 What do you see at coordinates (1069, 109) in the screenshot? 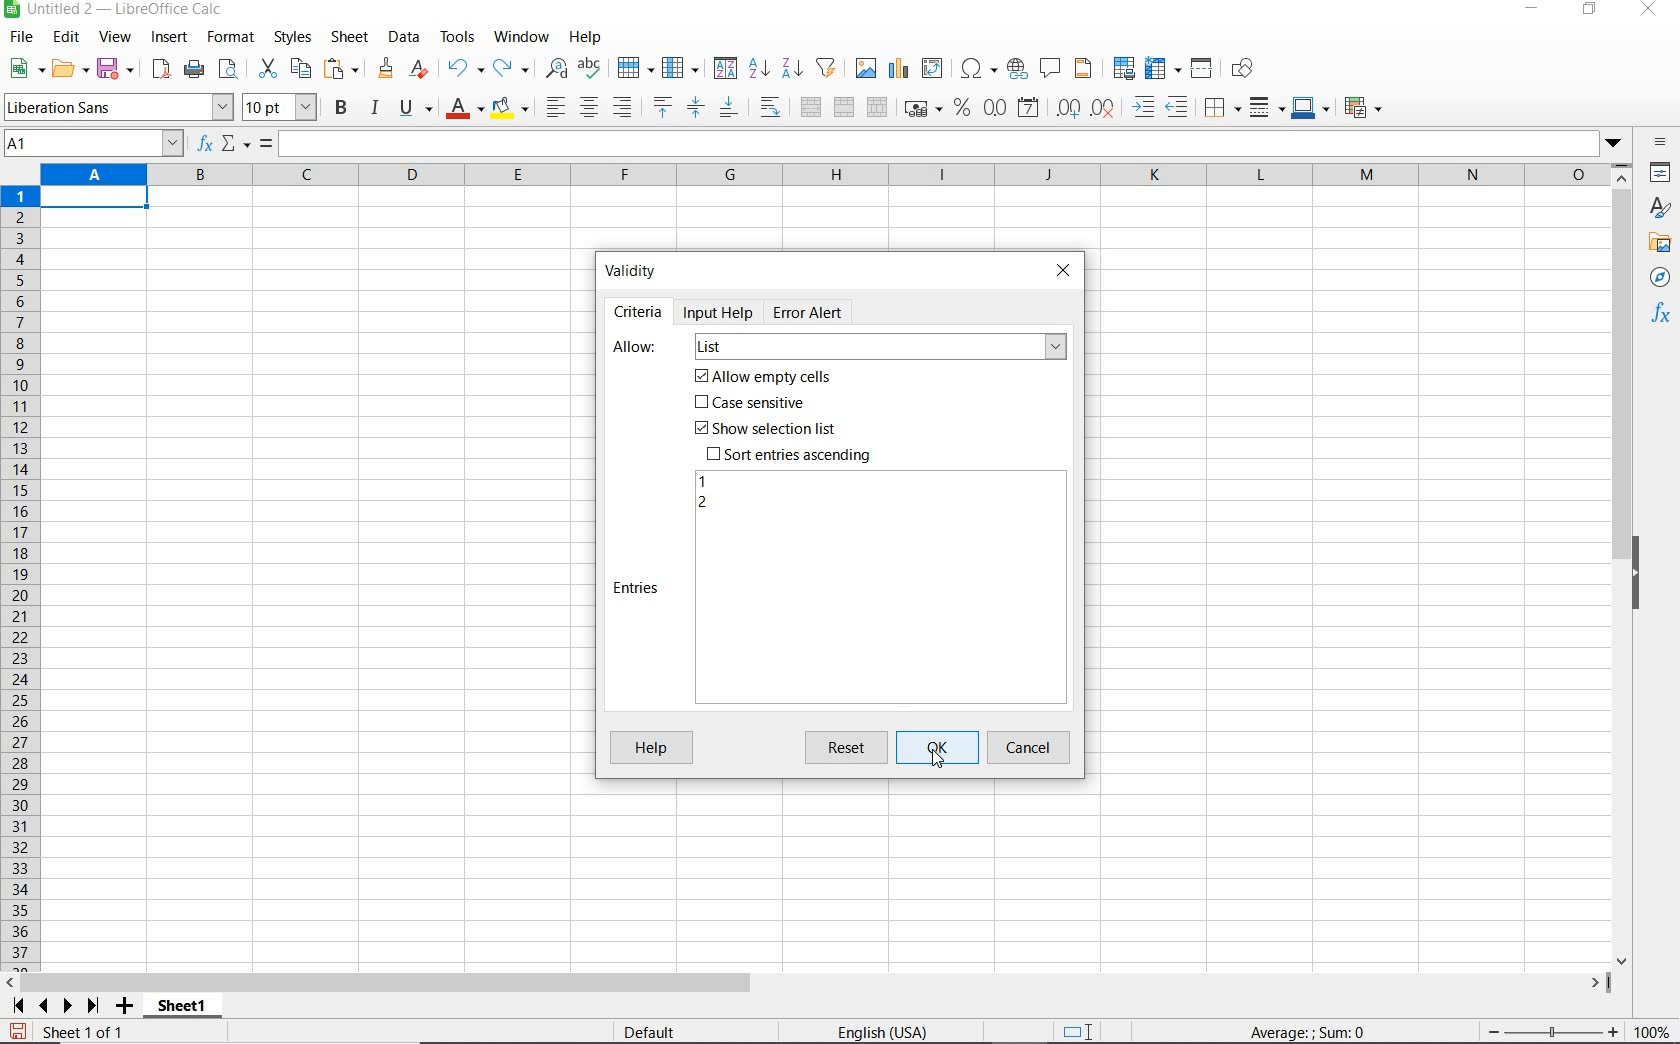
I see `add decimal place` at bounding box center [1069, 109].